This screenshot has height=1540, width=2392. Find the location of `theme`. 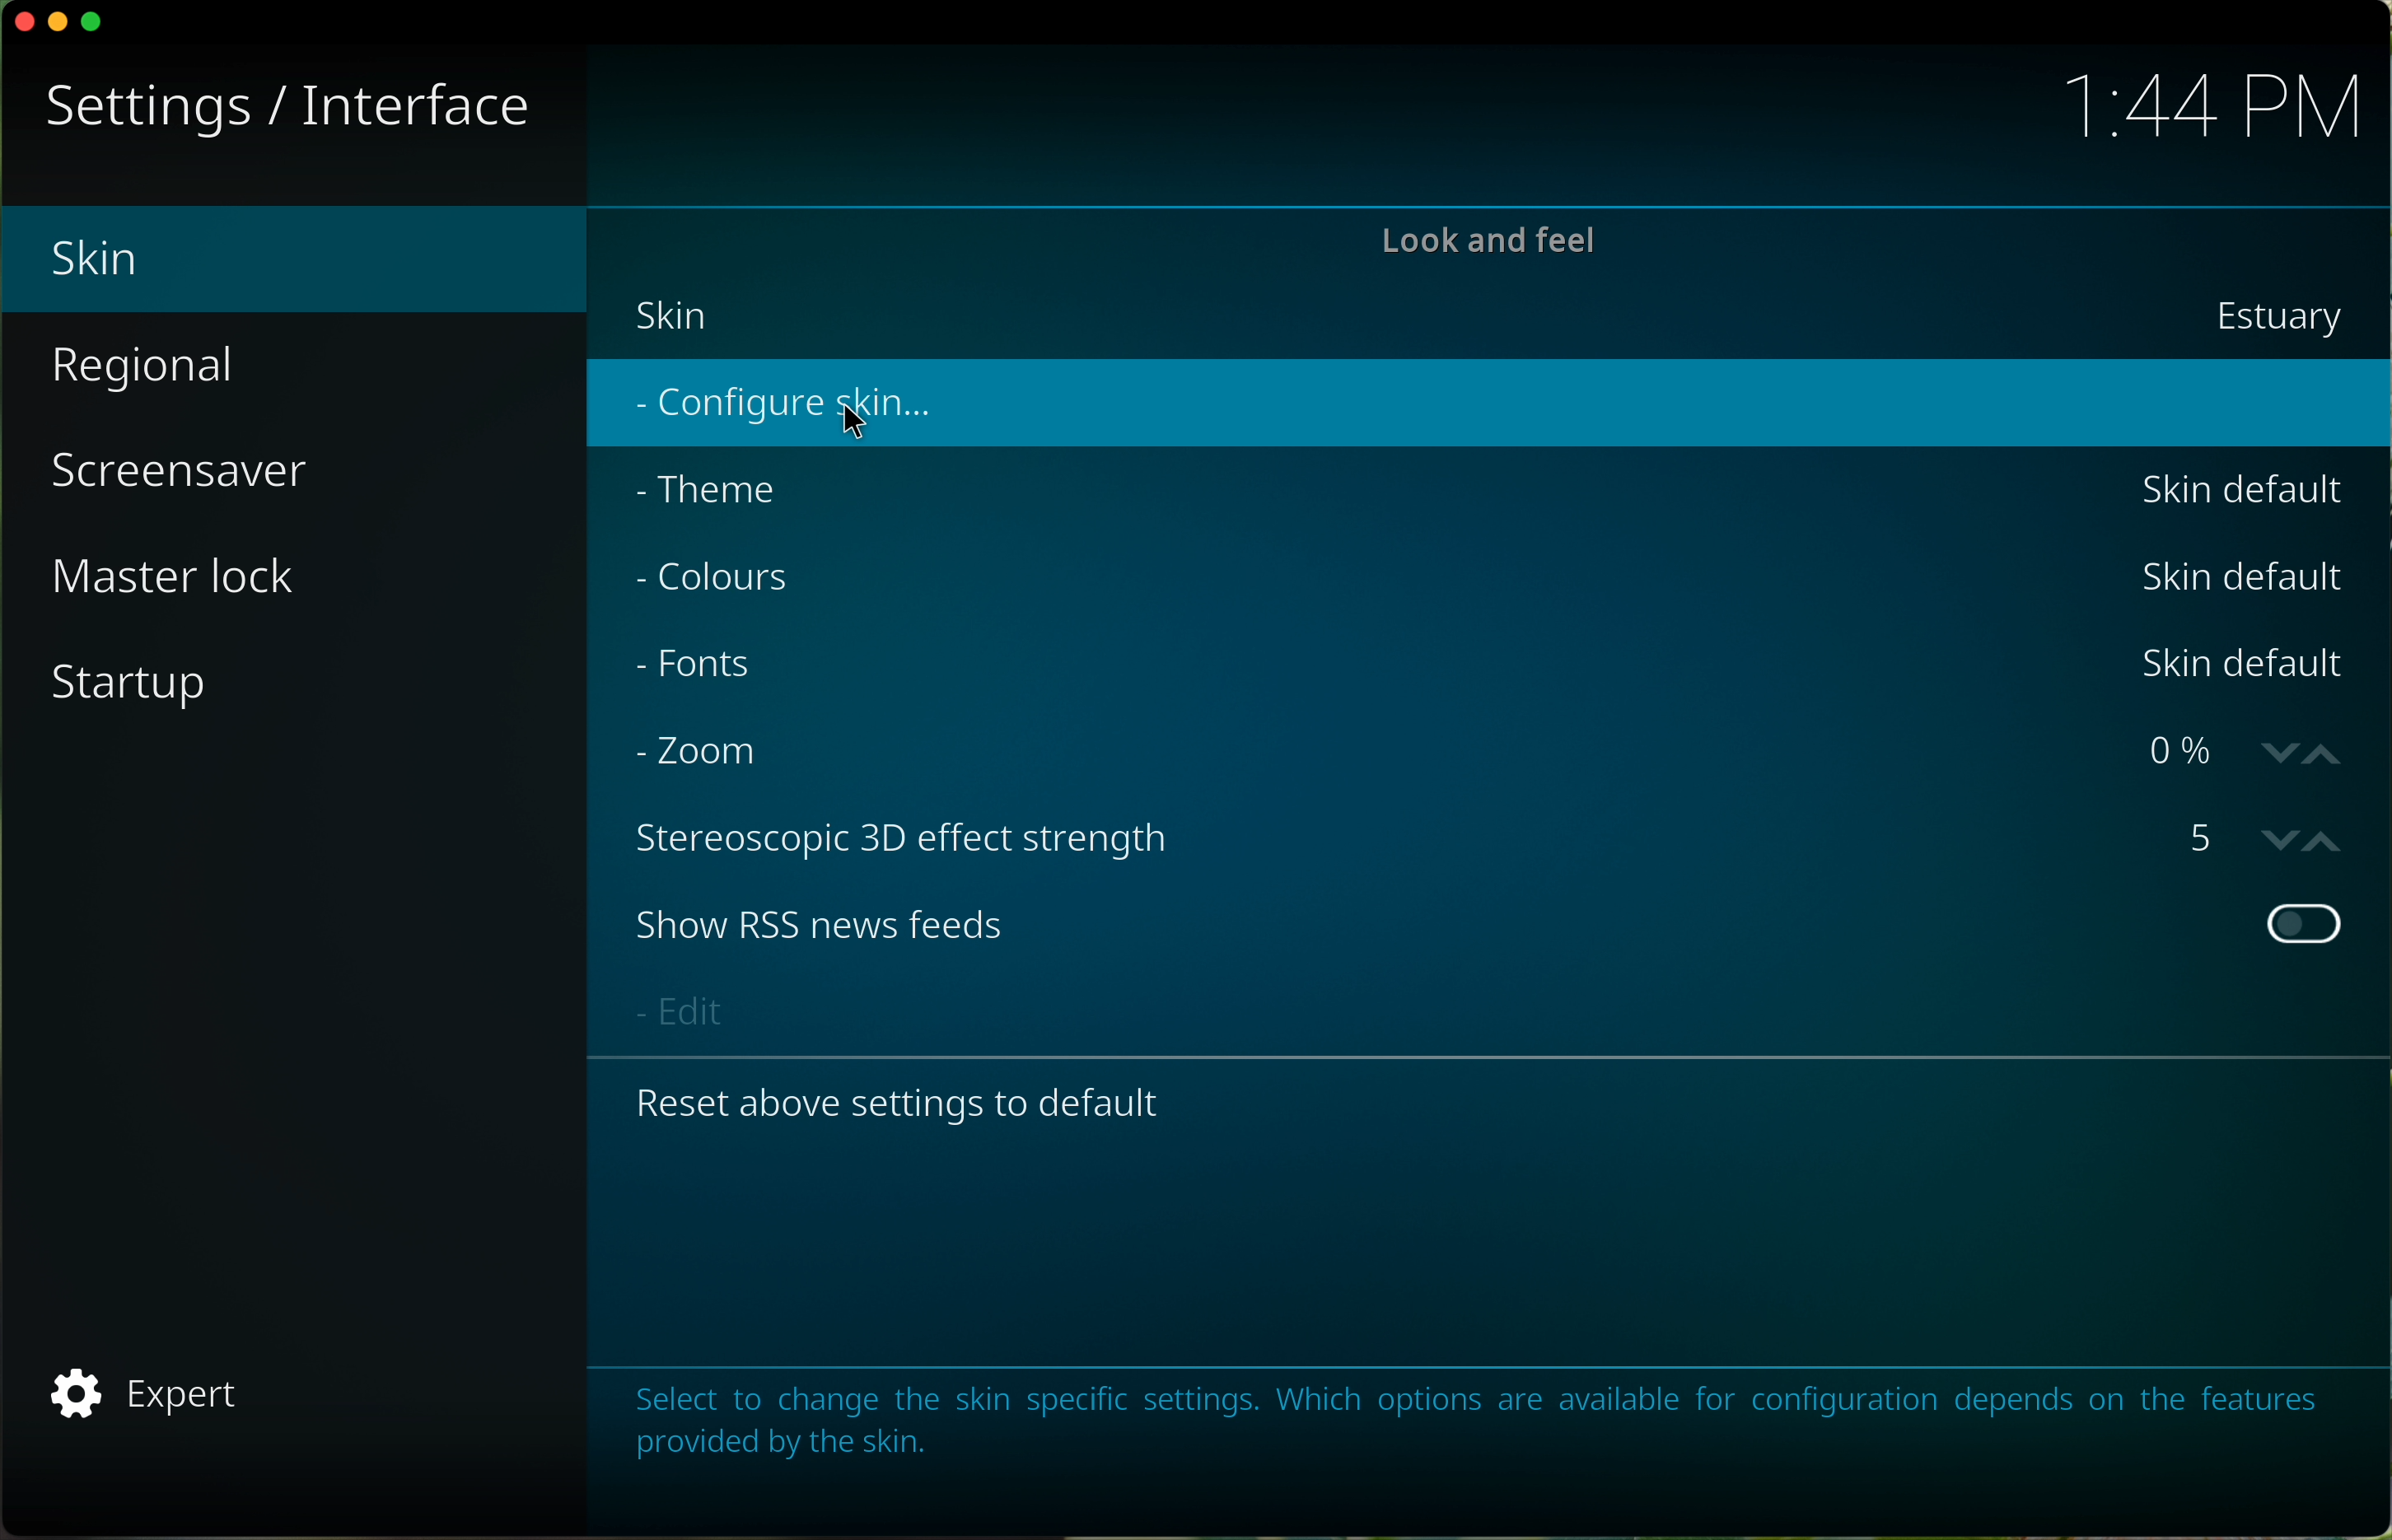

theme is located at coordinates (717, 494).